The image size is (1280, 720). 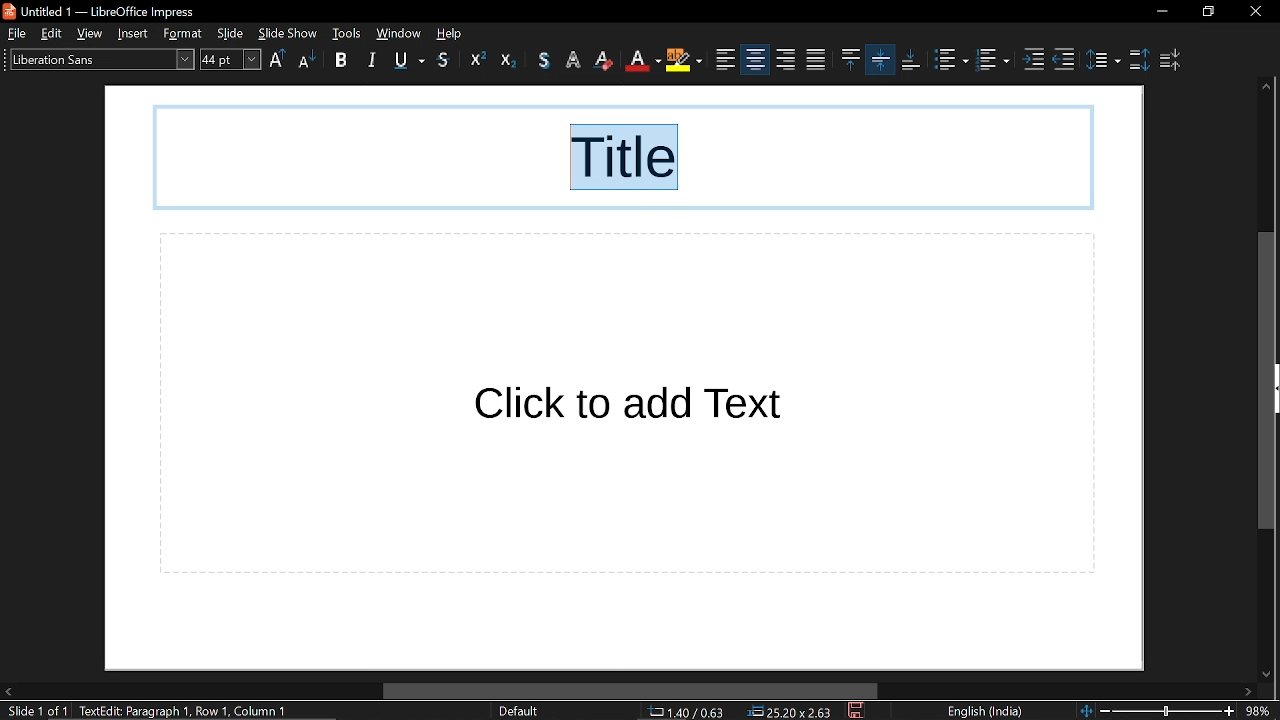 What do you see at coordinates (1083, 709) in the screenshot?
I see `fit to page` at bounding box center [1083, 709].